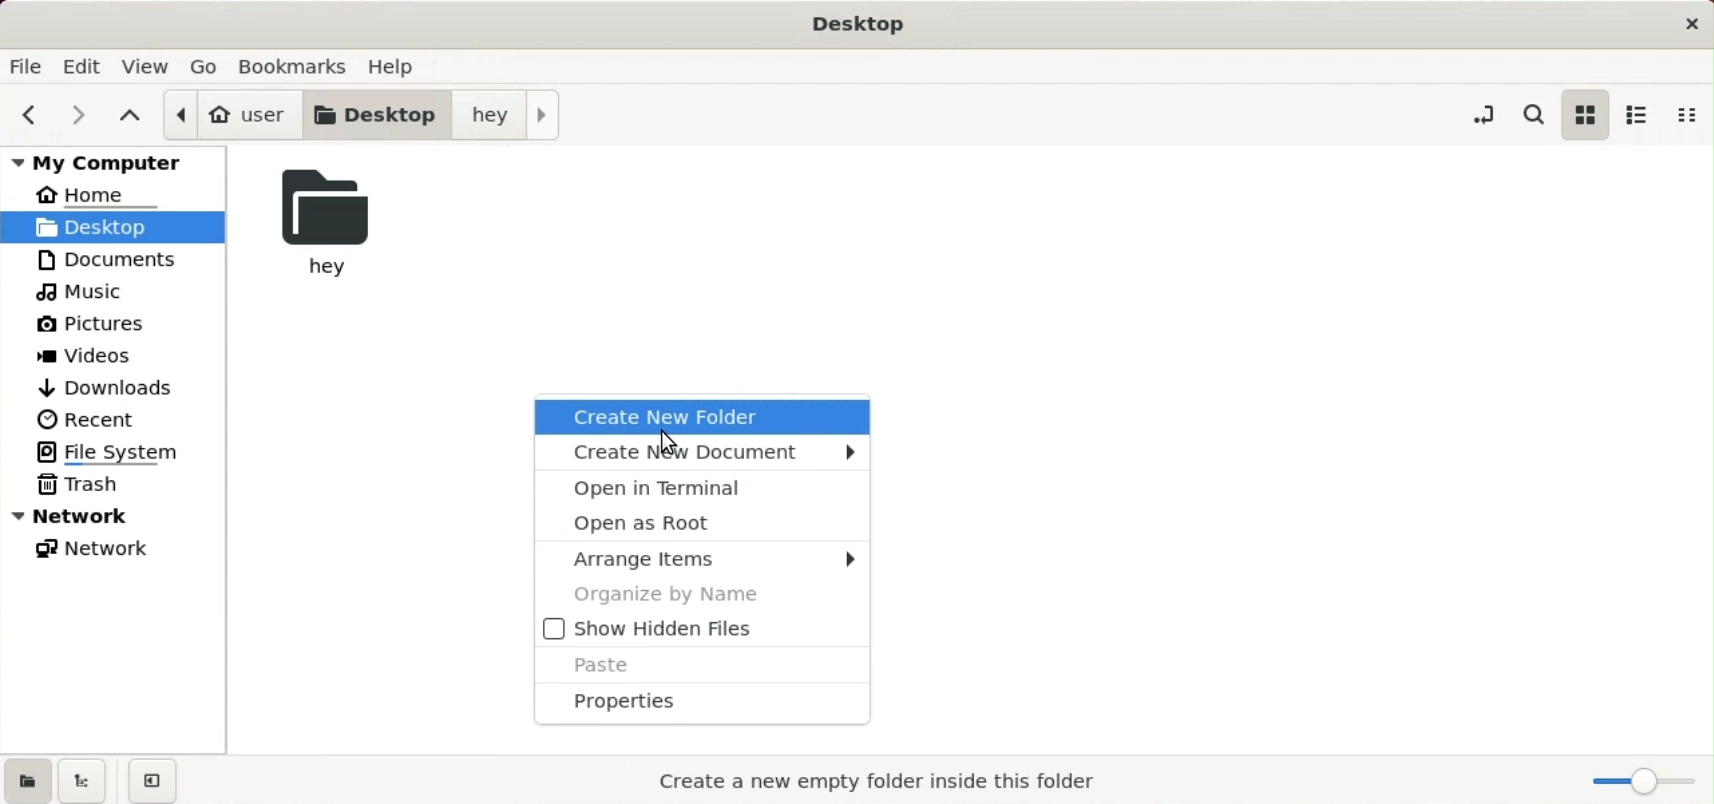  I want to click on help, so click(397, 63).